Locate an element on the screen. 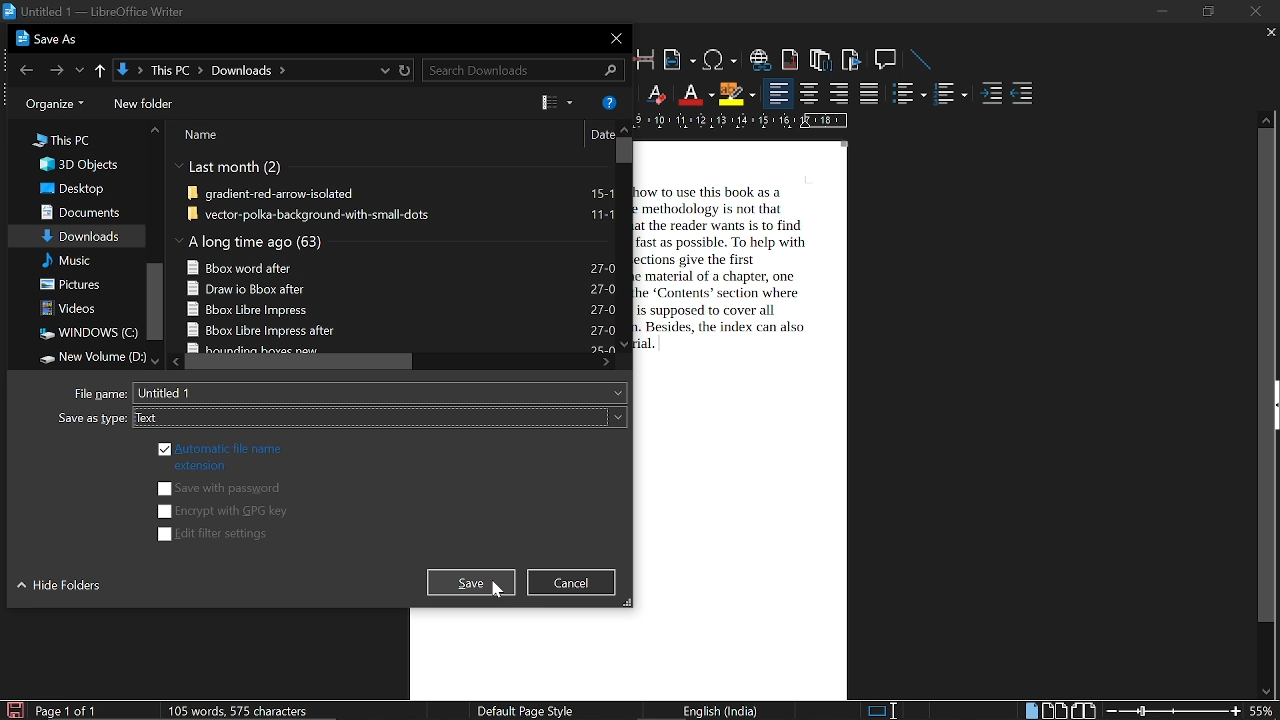  hide folders is located at coordinates (62, 589).